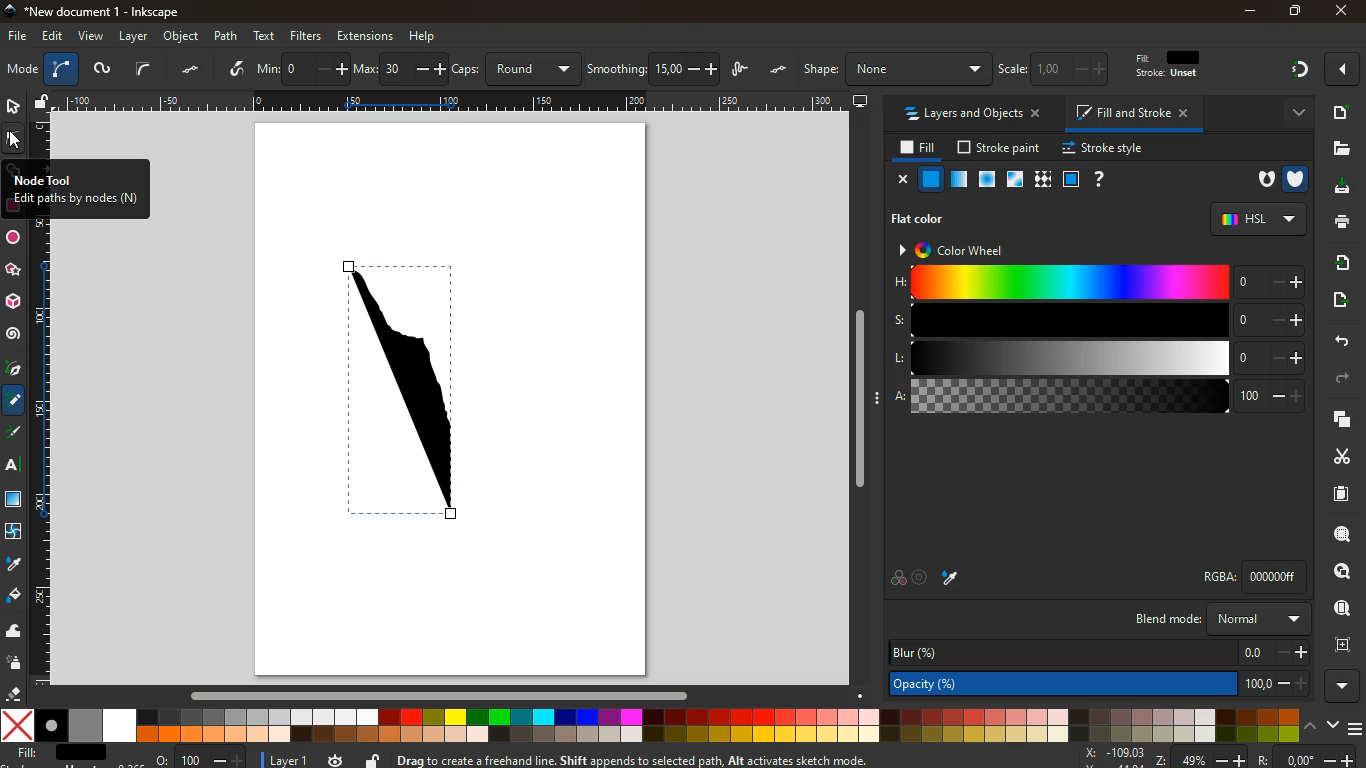 Image resolution: width=1366 pixels, height=768 pixels. Describe the element at coordinates (426, 399) in the screenshot. I see `draw` at that location.